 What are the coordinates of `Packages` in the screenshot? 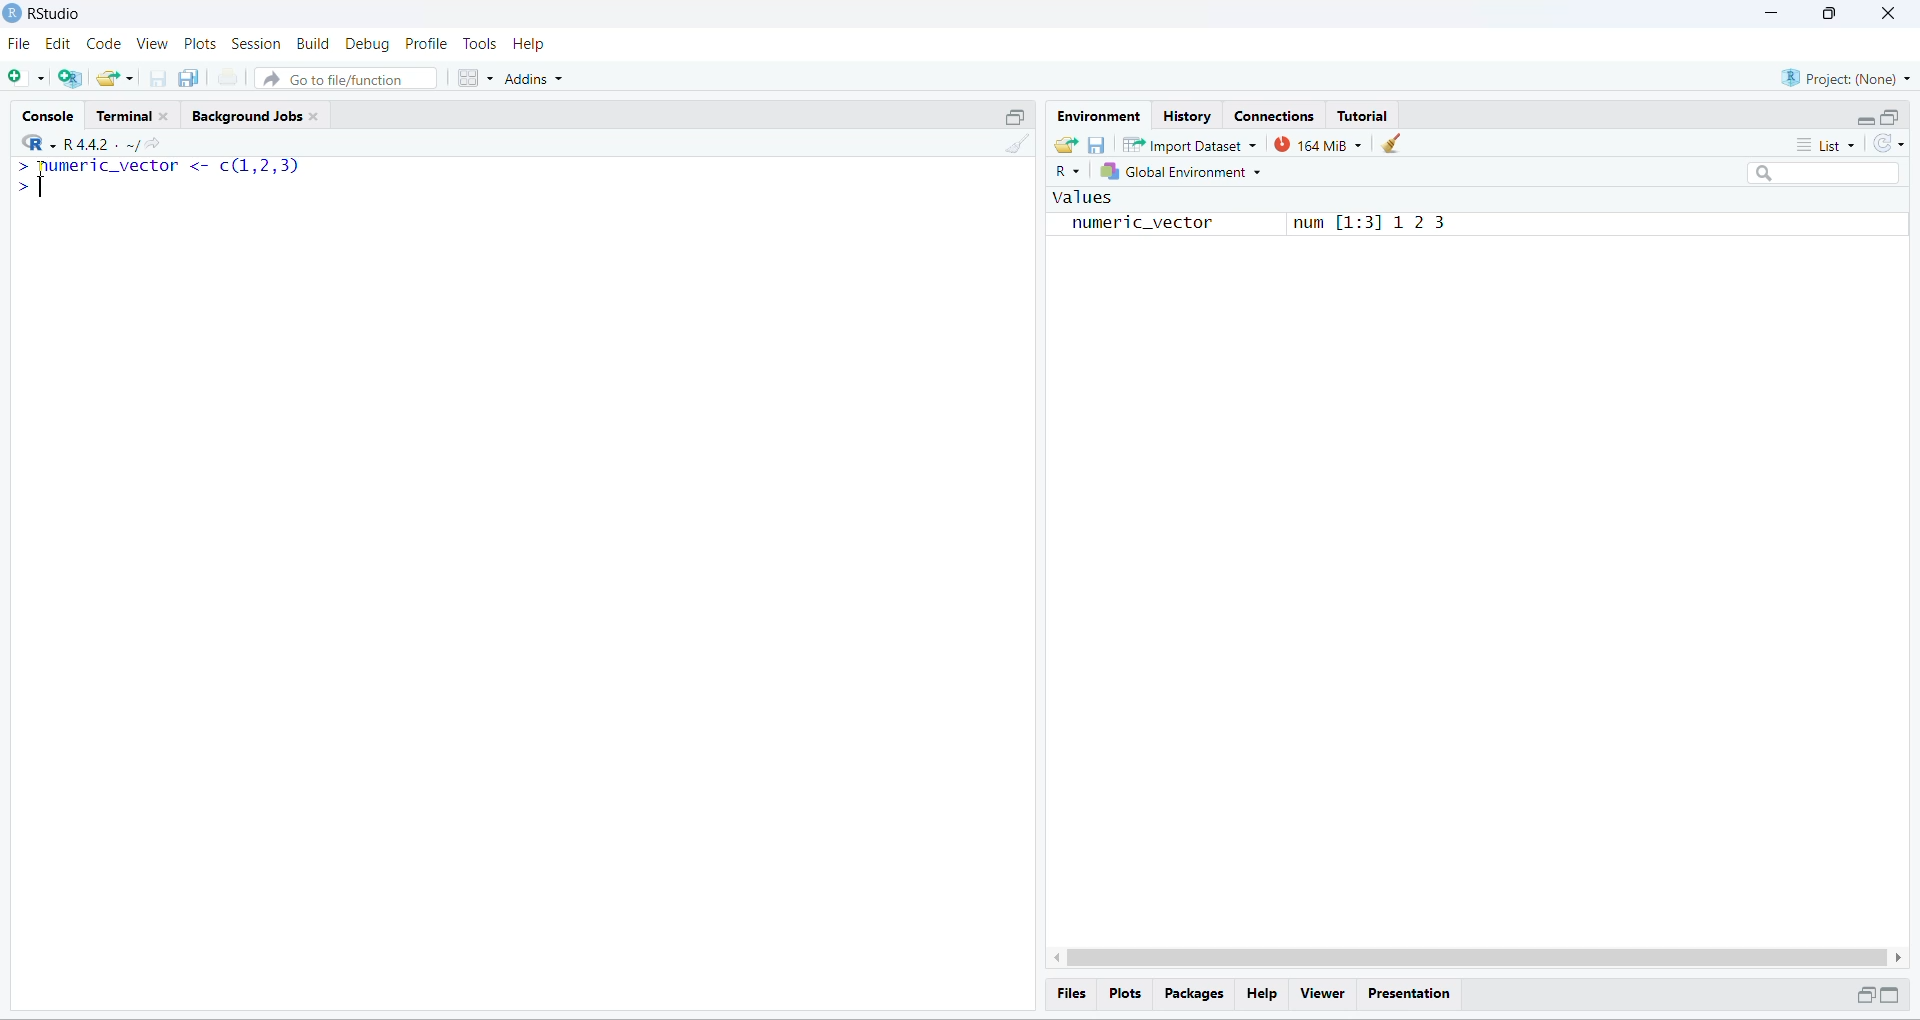 It's located at (1194, 994).